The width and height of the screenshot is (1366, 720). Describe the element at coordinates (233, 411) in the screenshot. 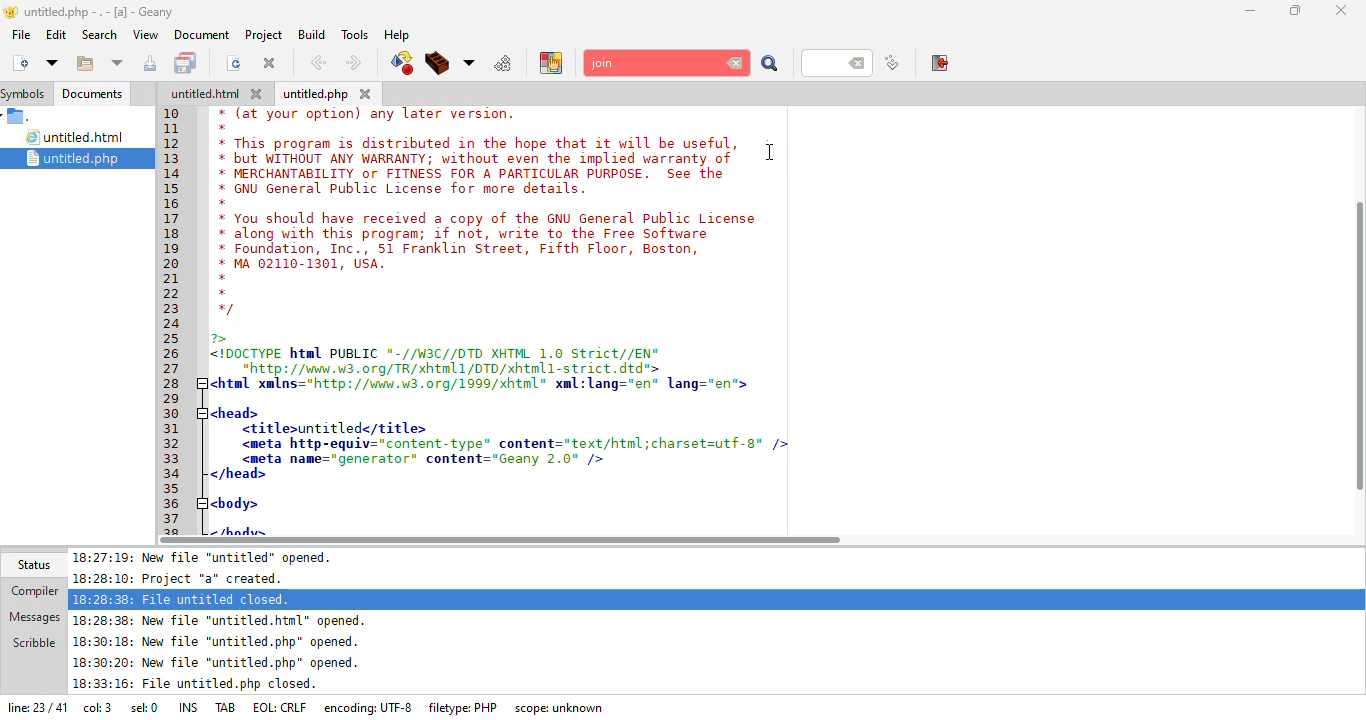

I see `<head>` at that location.